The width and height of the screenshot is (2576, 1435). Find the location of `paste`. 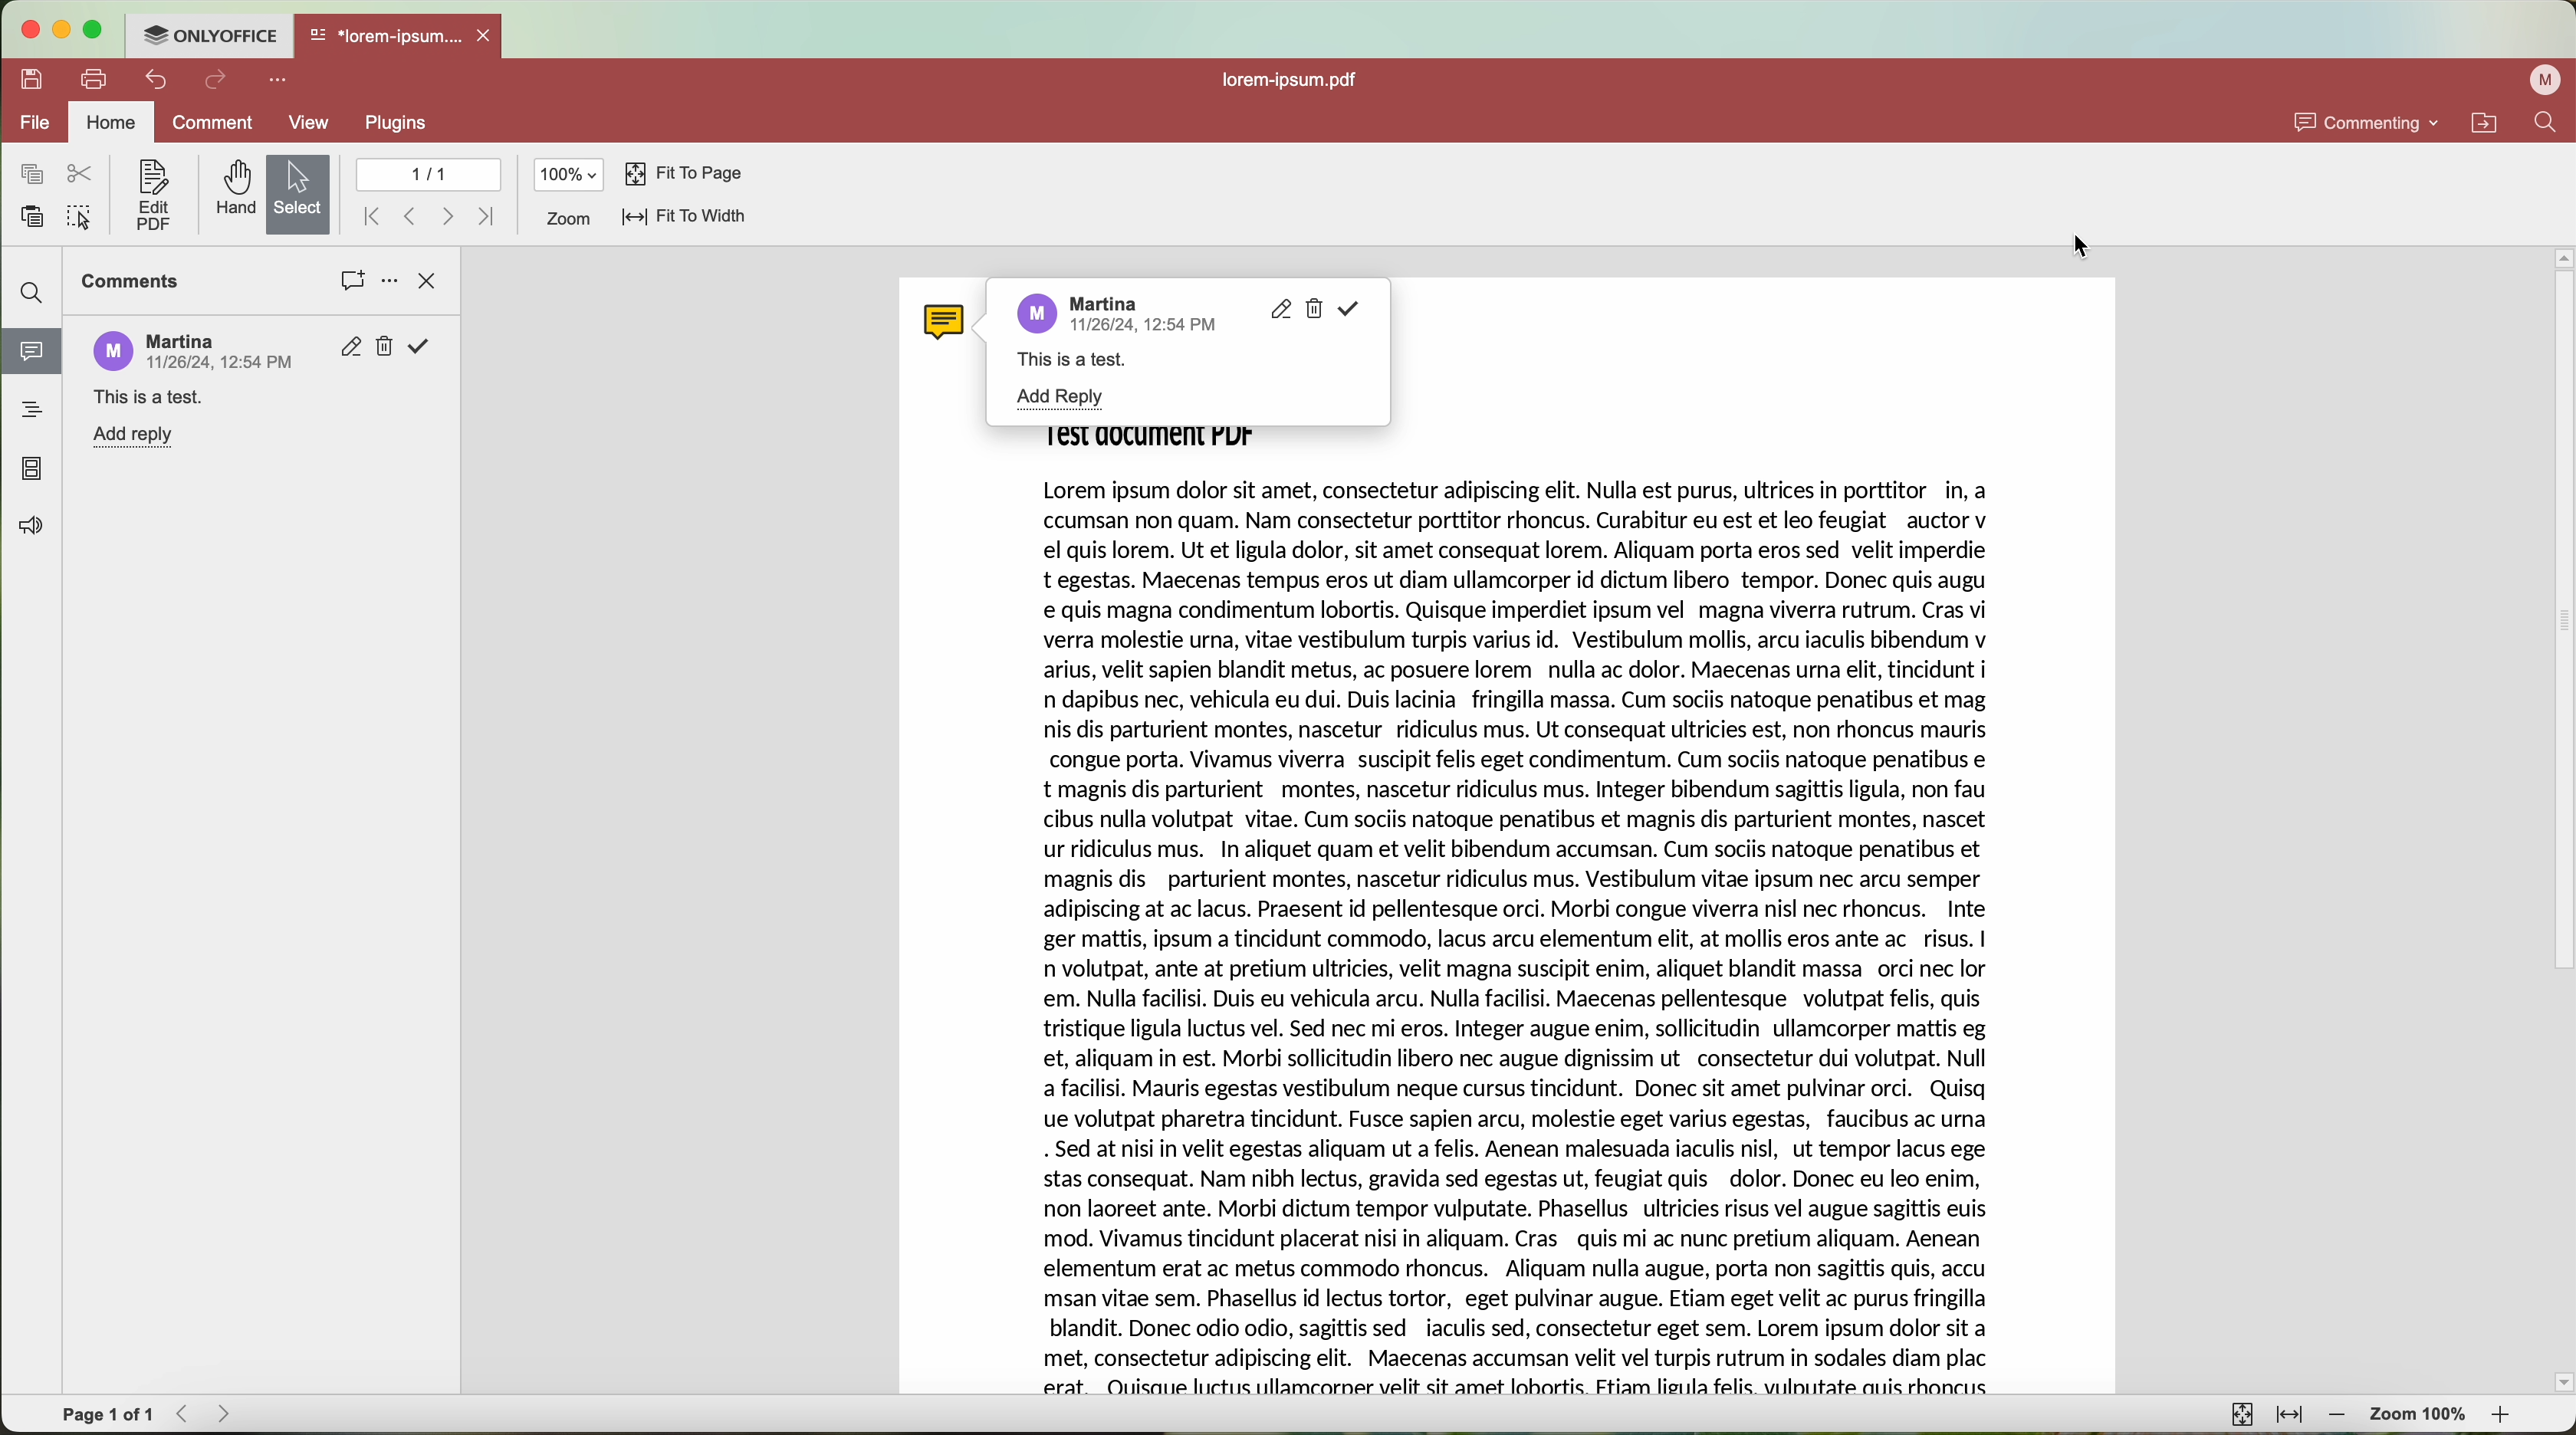

paste is located at coordinates (34, 215).